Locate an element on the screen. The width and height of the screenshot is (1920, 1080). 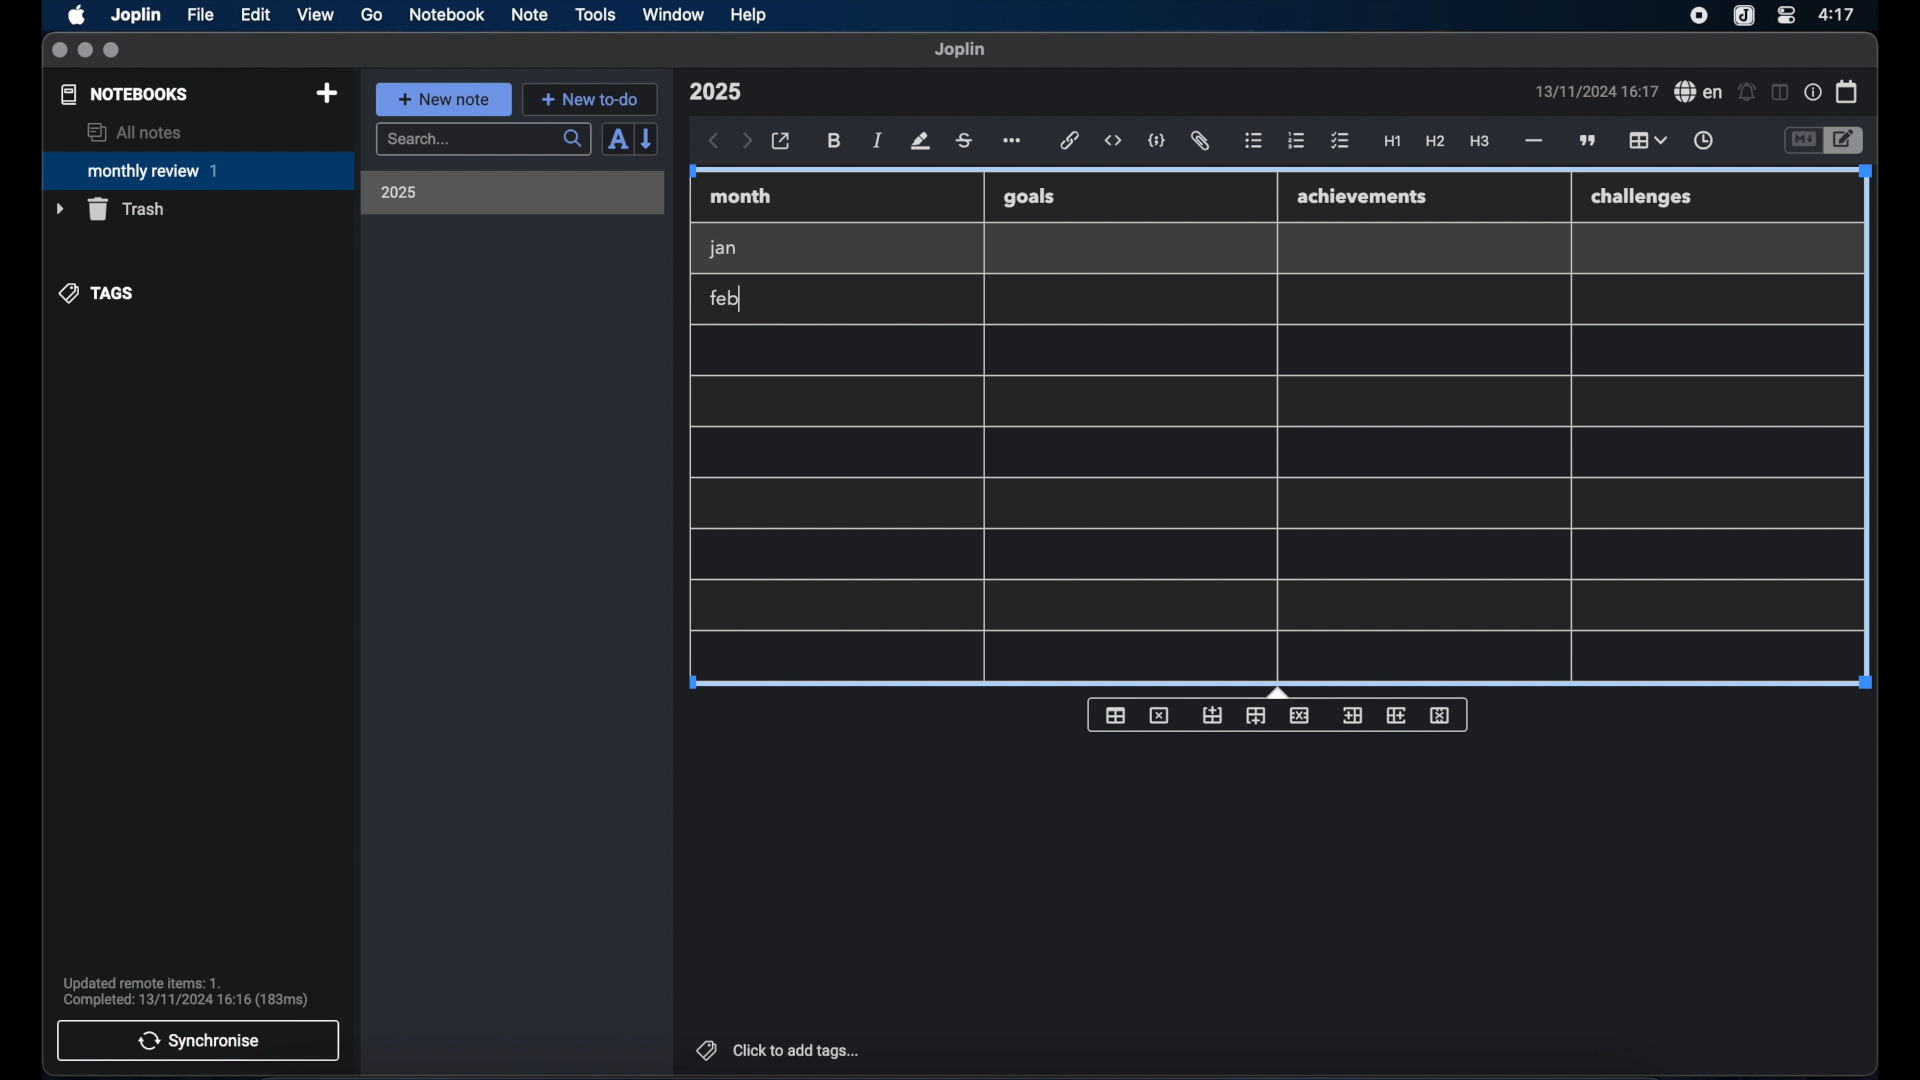
insert column after is located at coordinates (1397, 715).